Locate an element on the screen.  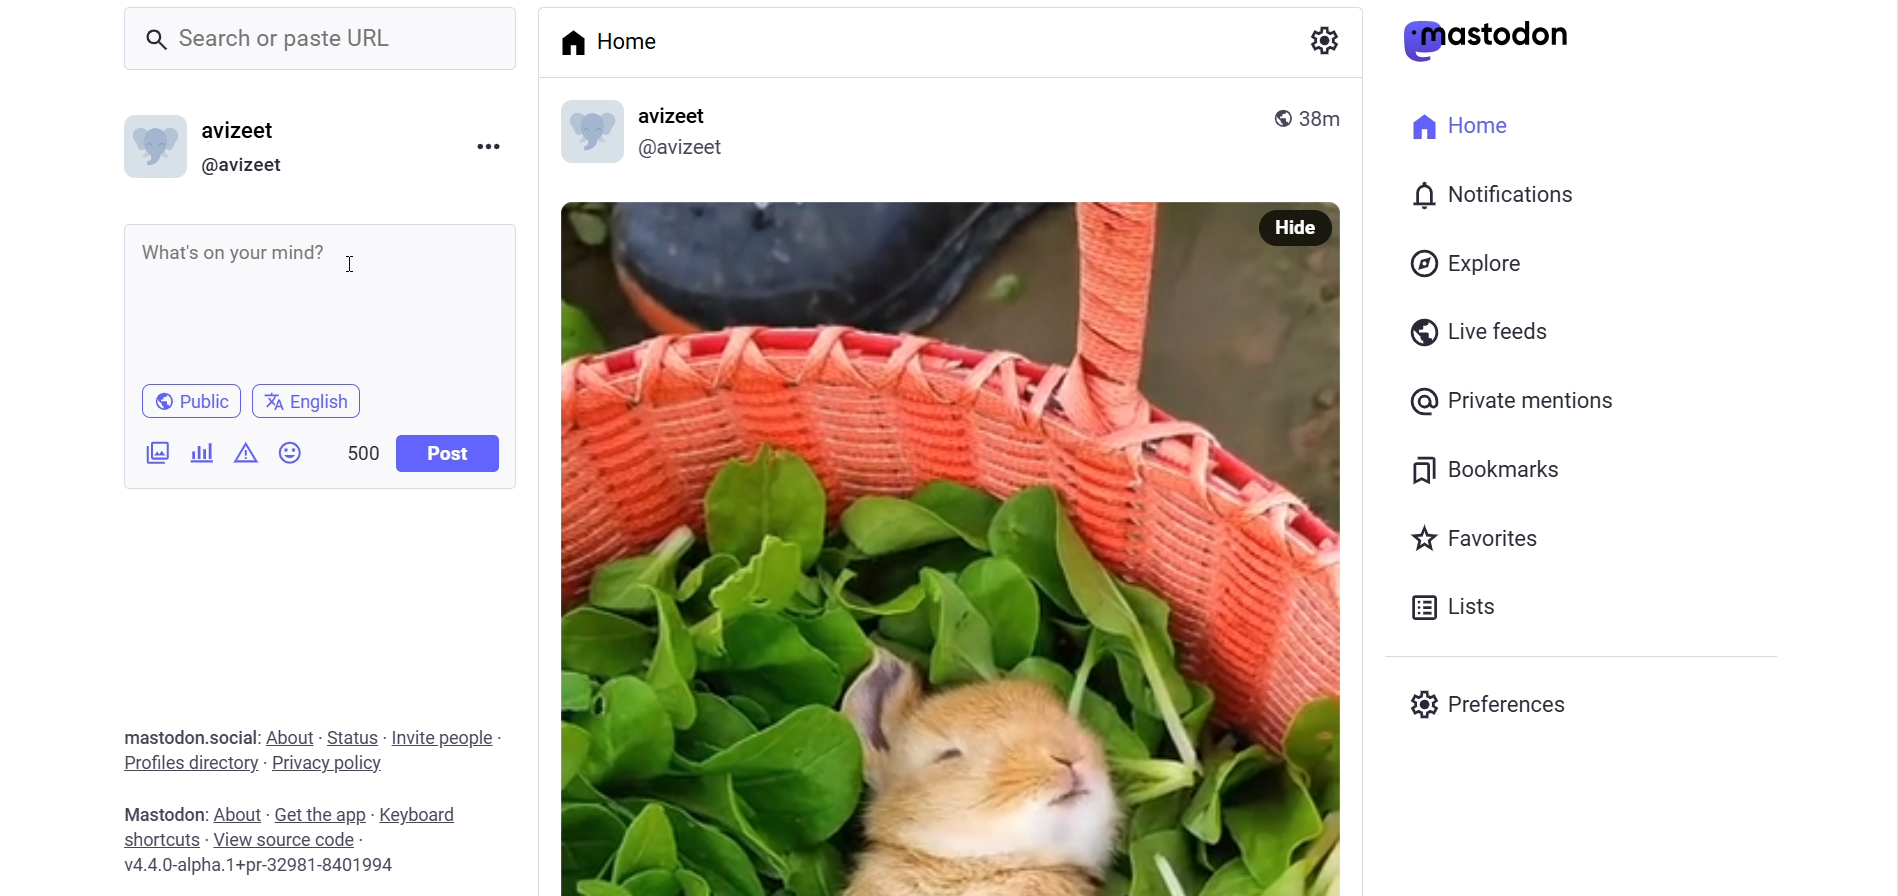
Keyboard is located at coordinates (426, 812).